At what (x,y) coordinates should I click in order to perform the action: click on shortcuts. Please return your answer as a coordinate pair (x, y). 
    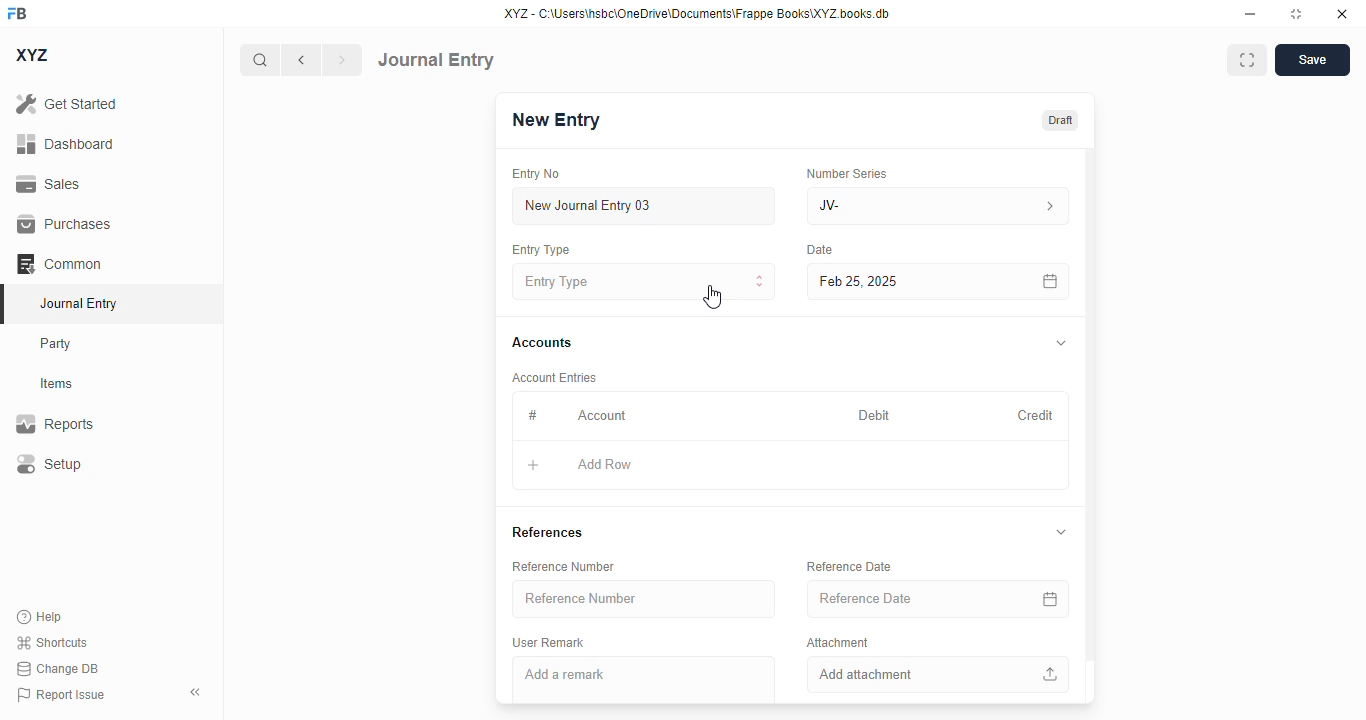
    Looking at the image, I should click on (51, 642).